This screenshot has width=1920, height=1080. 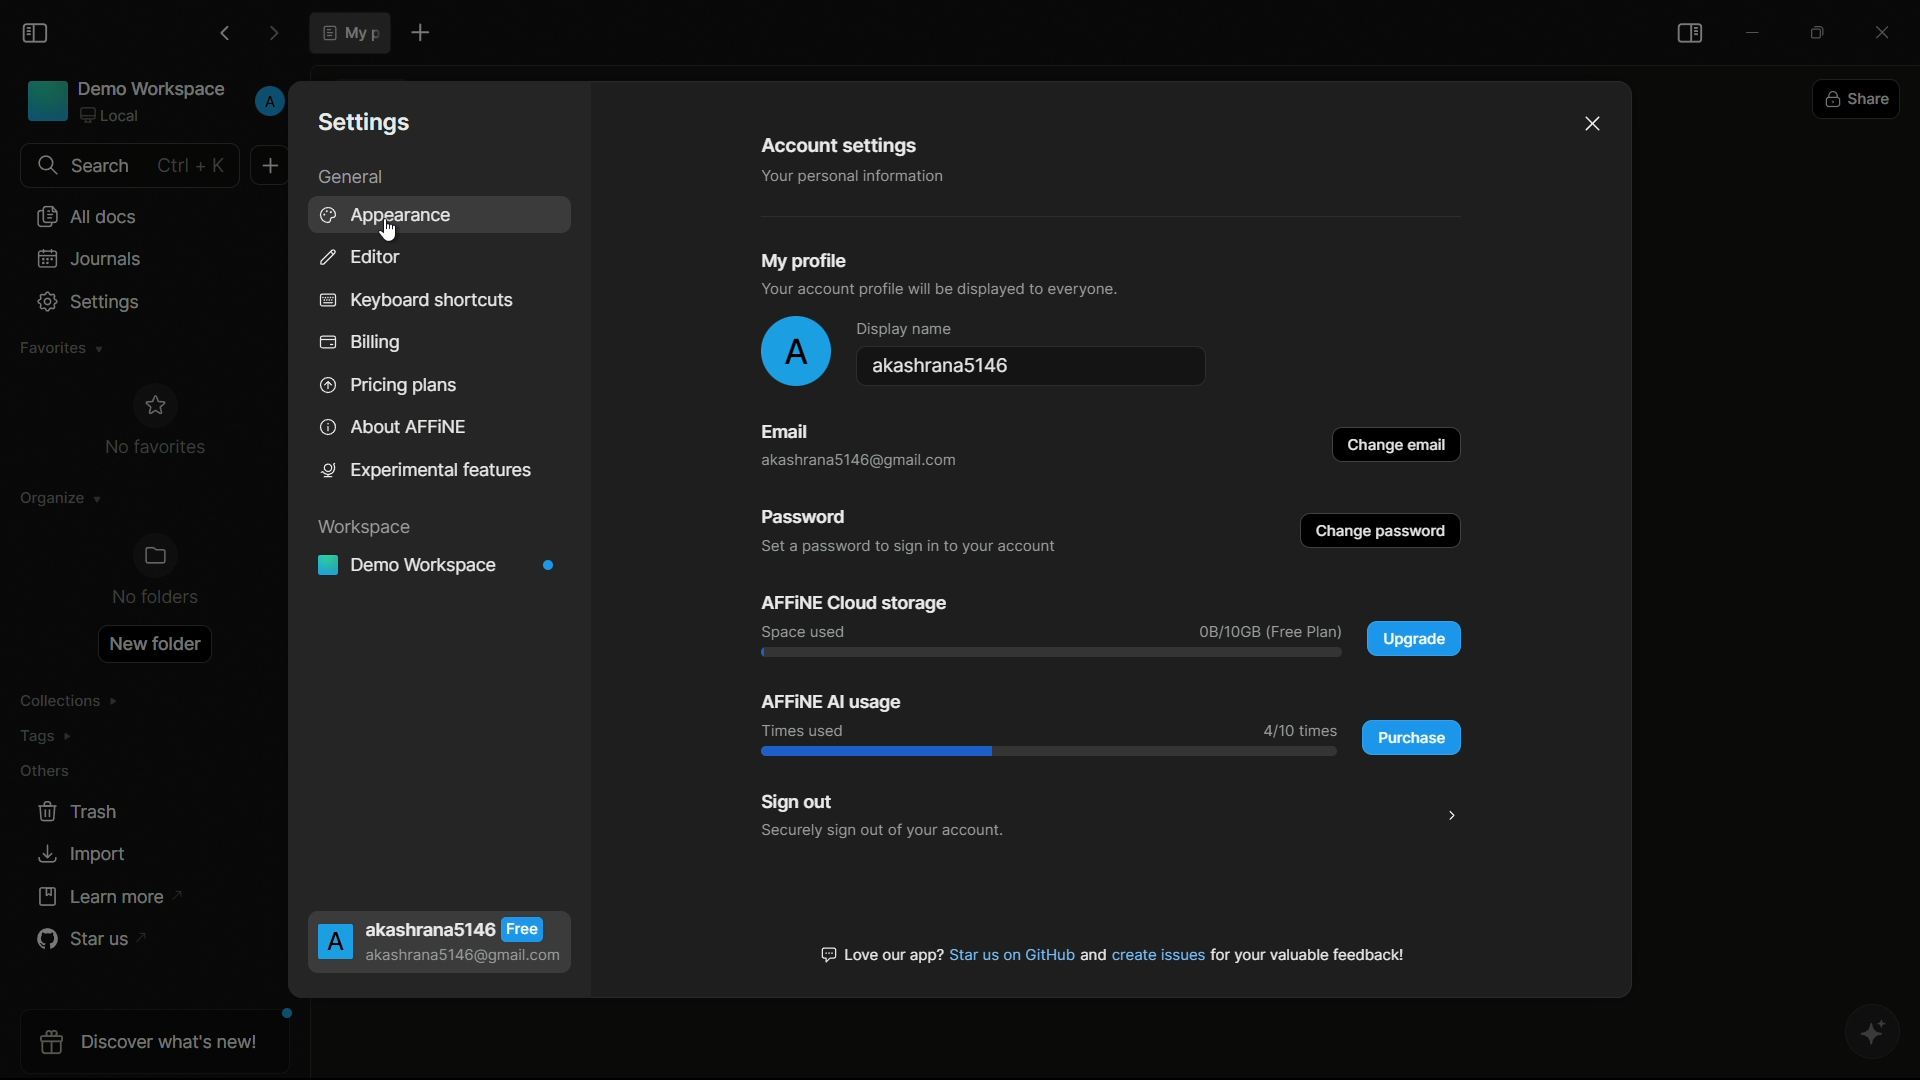 What do you see at coordinates (1823, 31) in the screenshot?
I see `maximize or restore` at bounding box center [1823, 31].